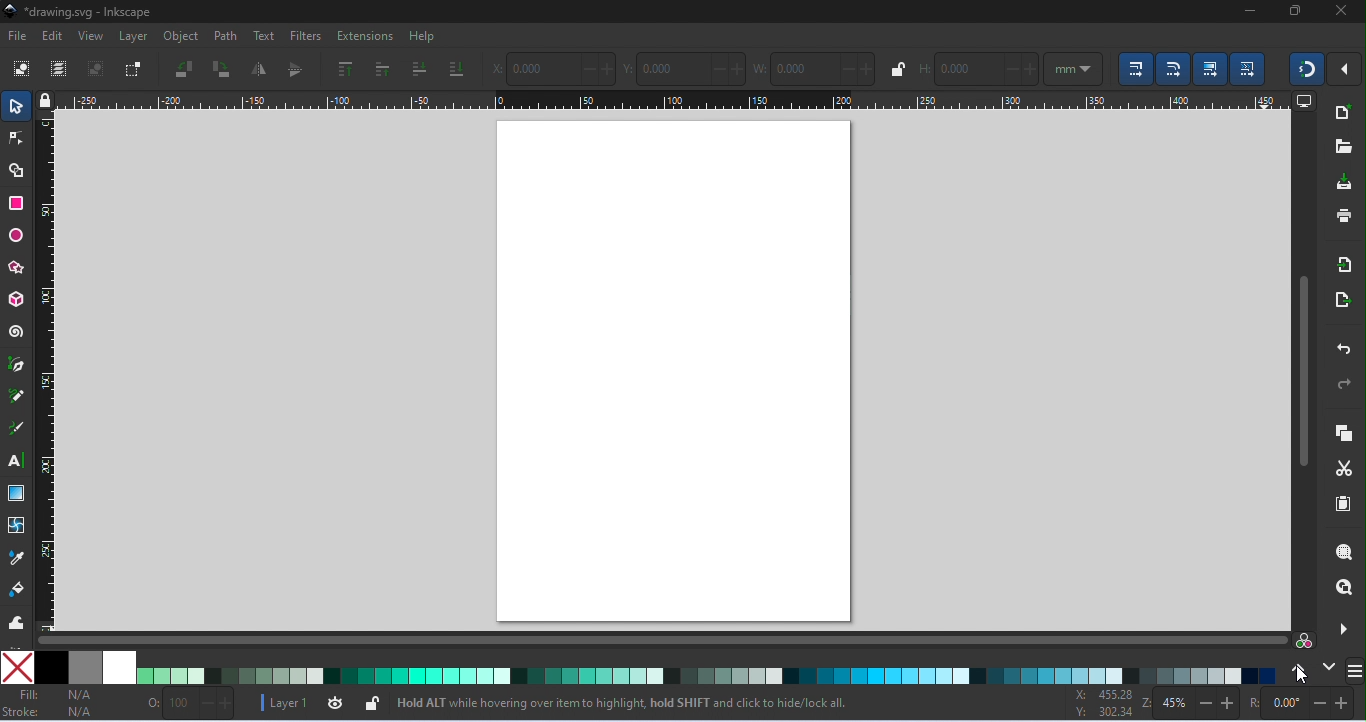 This screenshot has height=722, width=1366. What do you see at coordinates (381, 69) in the screenshot?
I see `raise` at bounding box center [381, 69].